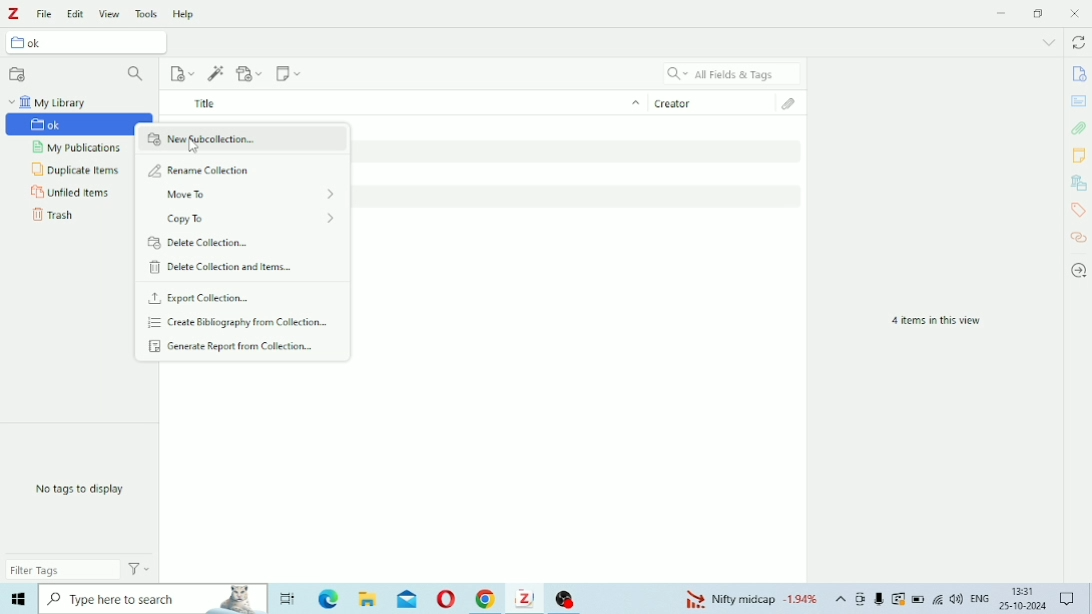 The width and height of the screenshot is (1092, 614). I want to click on Close, so click(1074, 13).